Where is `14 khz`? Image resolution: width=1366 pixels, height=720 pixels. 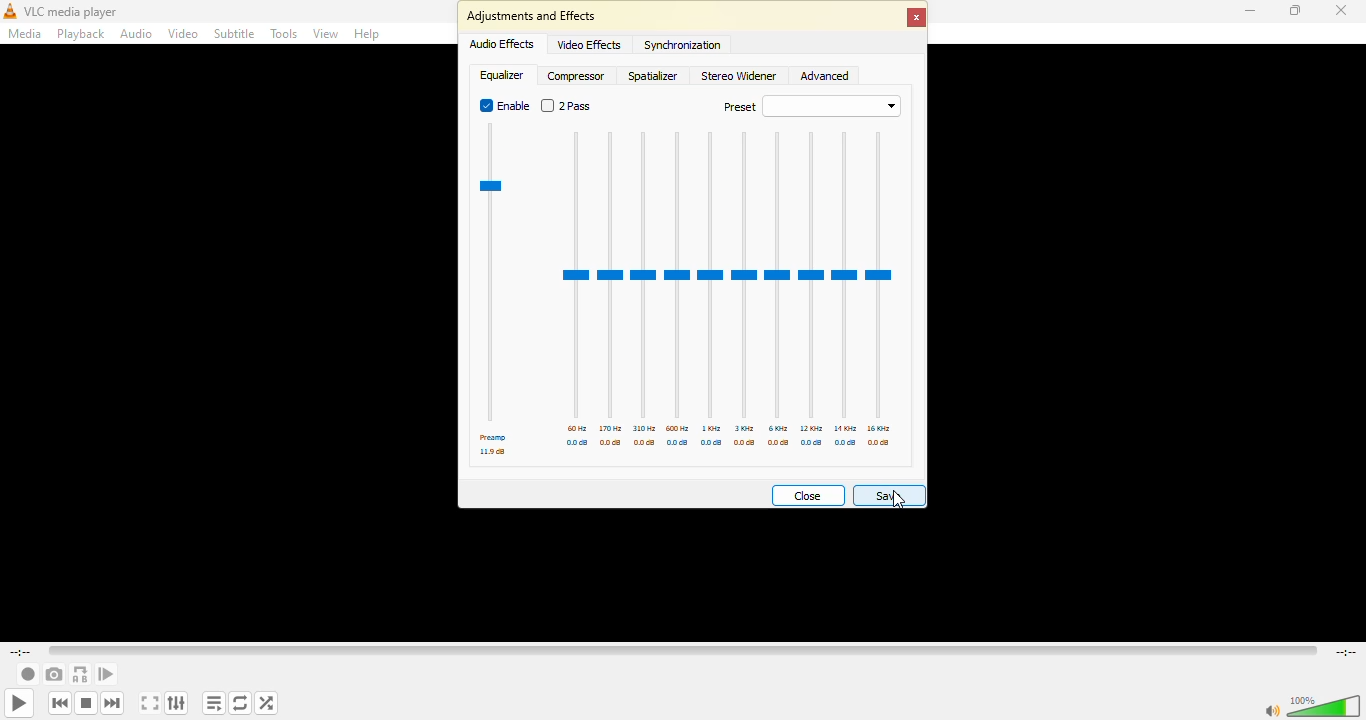 14 khz is located at coordinates (846, 428).